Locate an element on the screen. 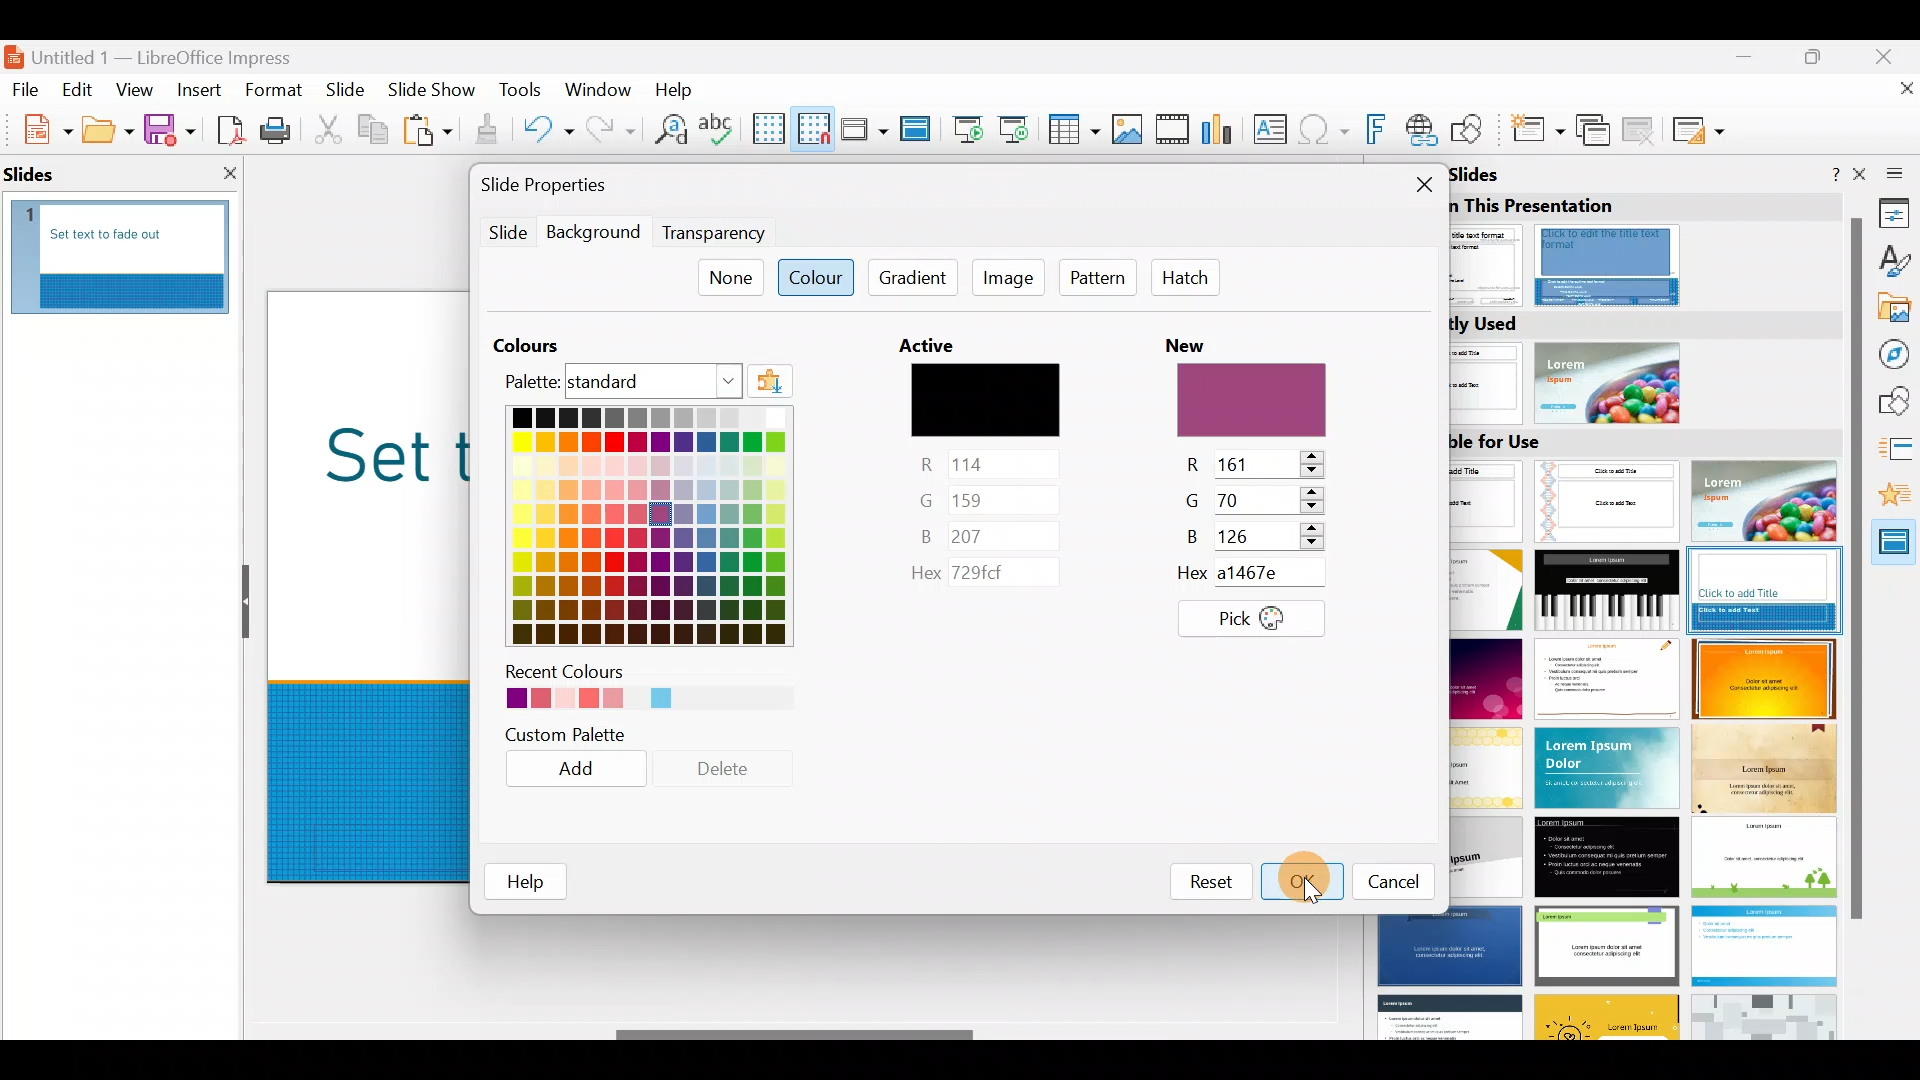 This screenshot has width=1920, height=1080. Add is located at coordinates (586, 775).